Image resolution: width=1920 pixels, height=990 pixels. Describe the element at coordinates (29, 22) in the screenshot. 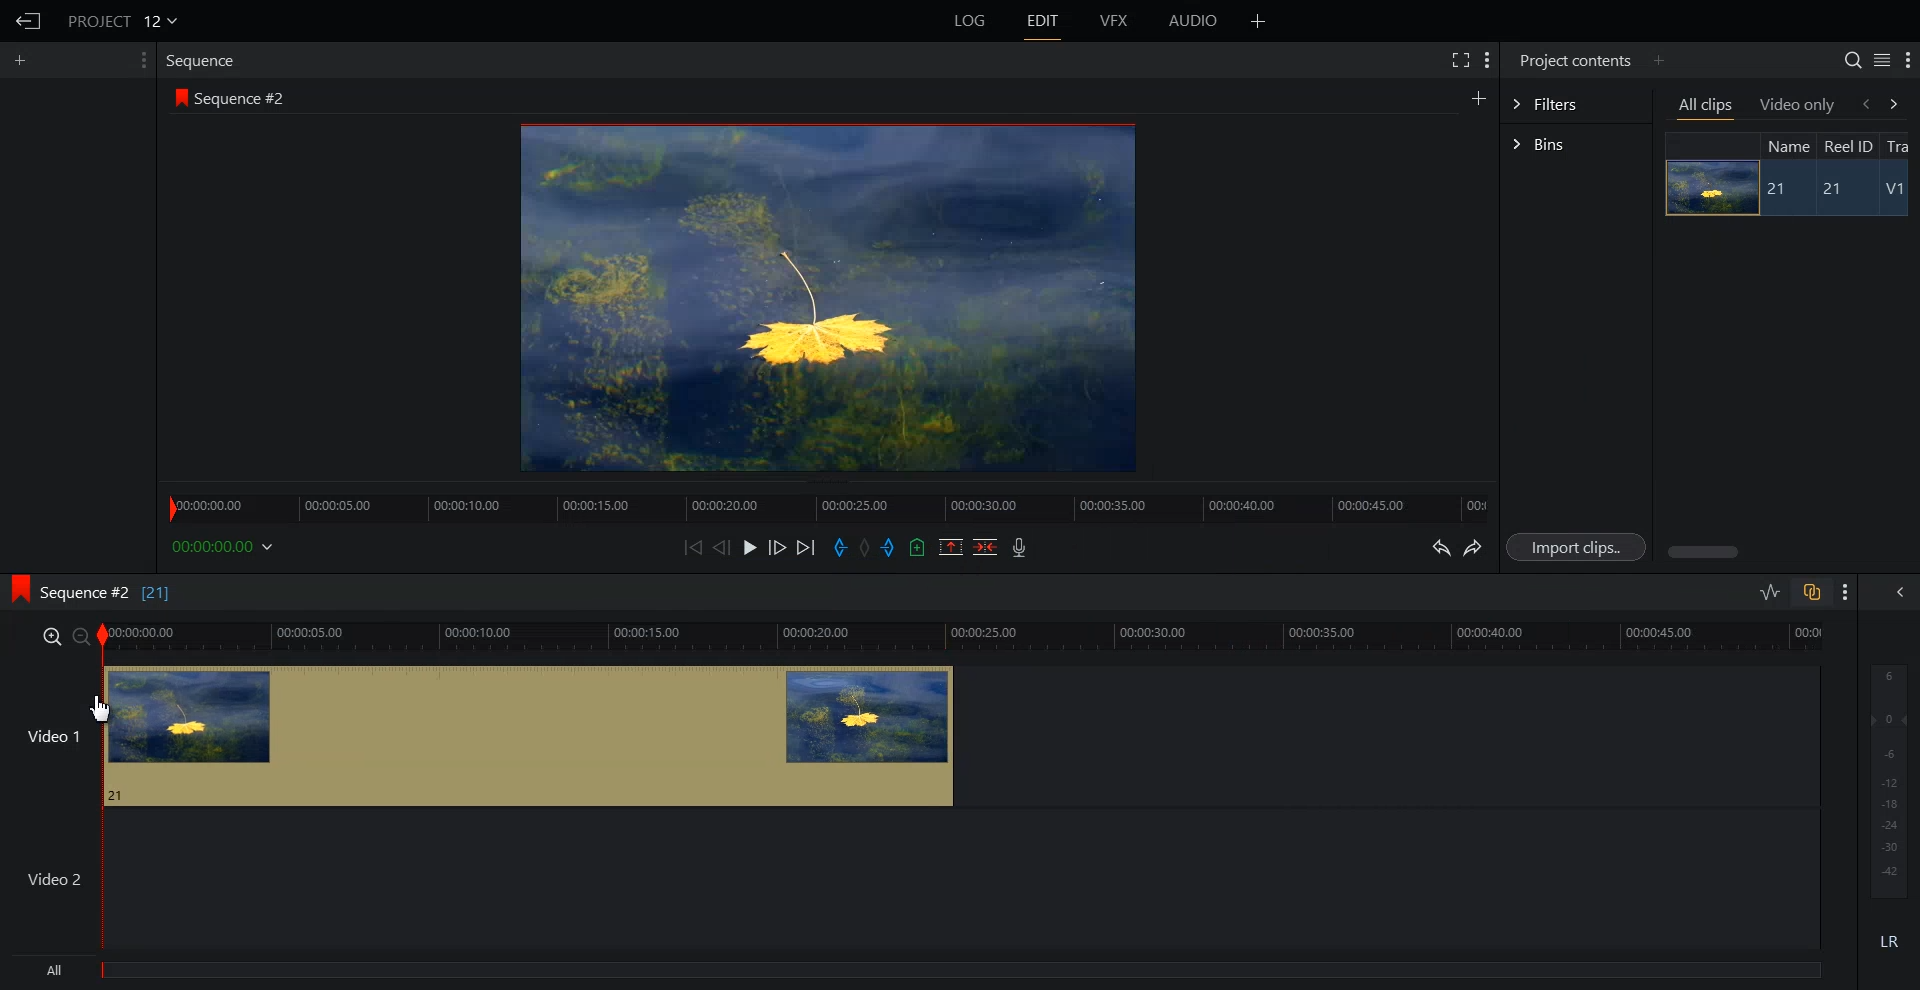

I see `Go Back` at that location.